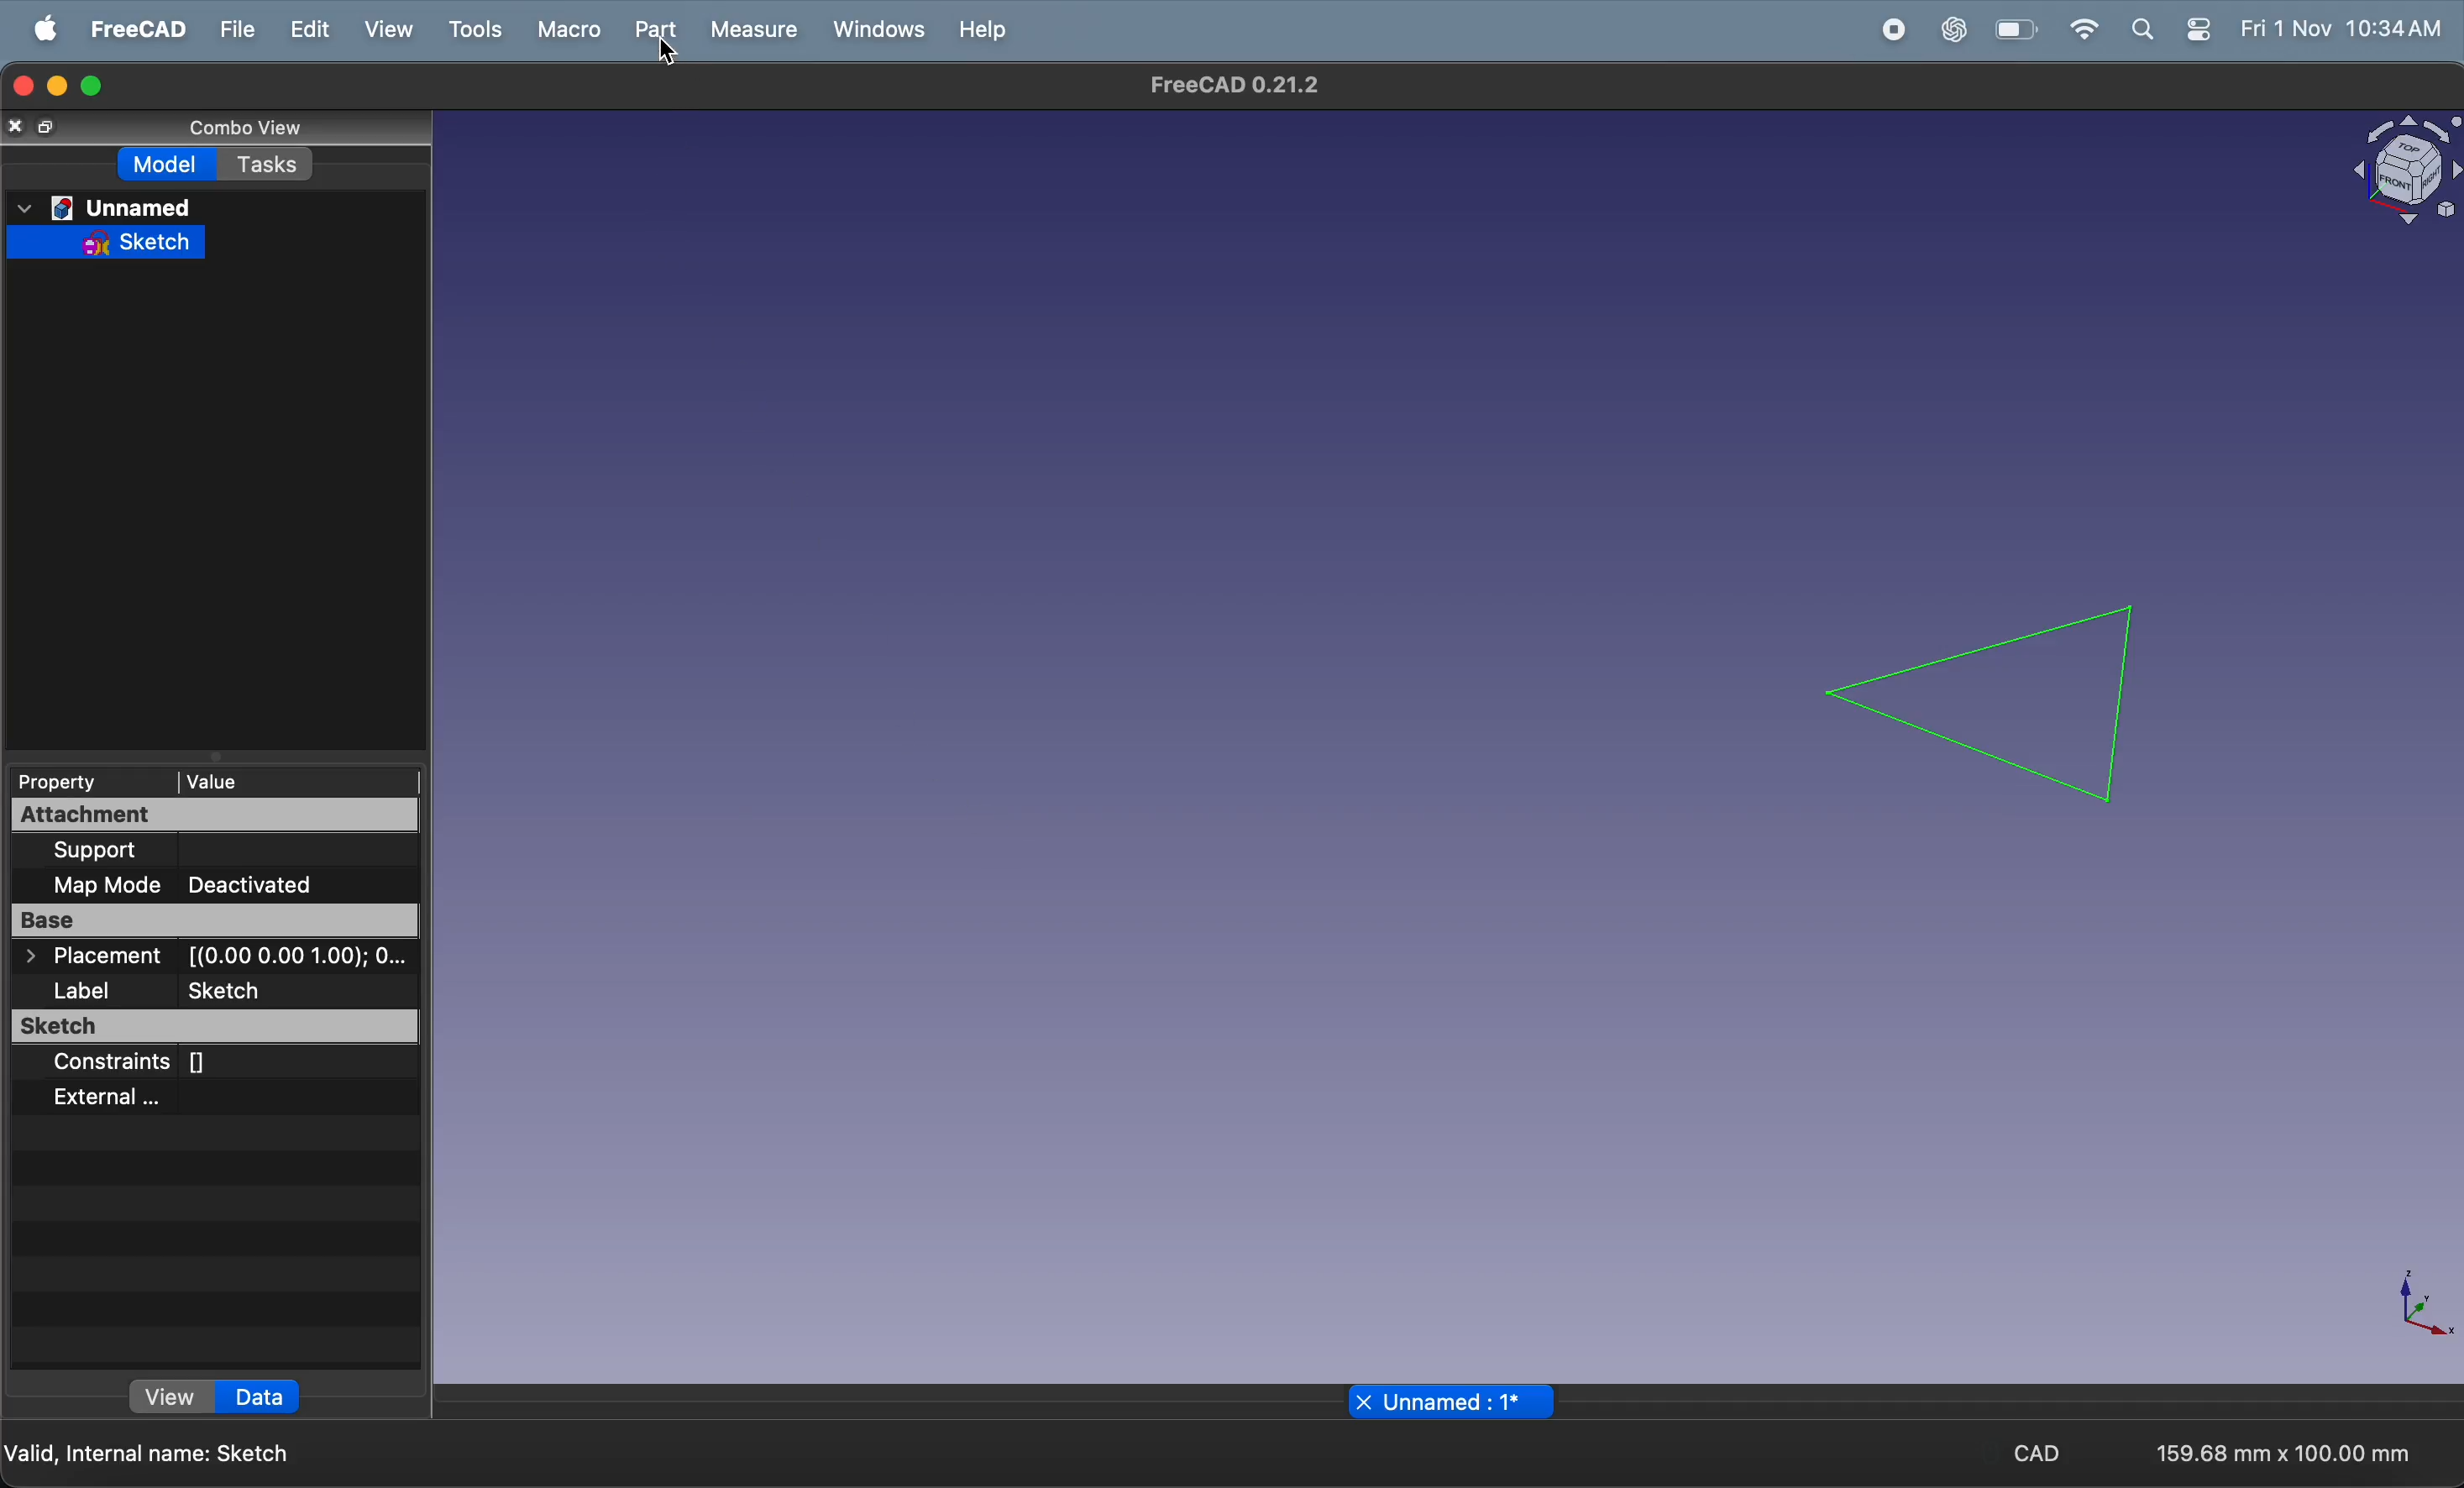  Describe the element at coordinates (1363, 1402) in the screenshot. I see `close` at that location.